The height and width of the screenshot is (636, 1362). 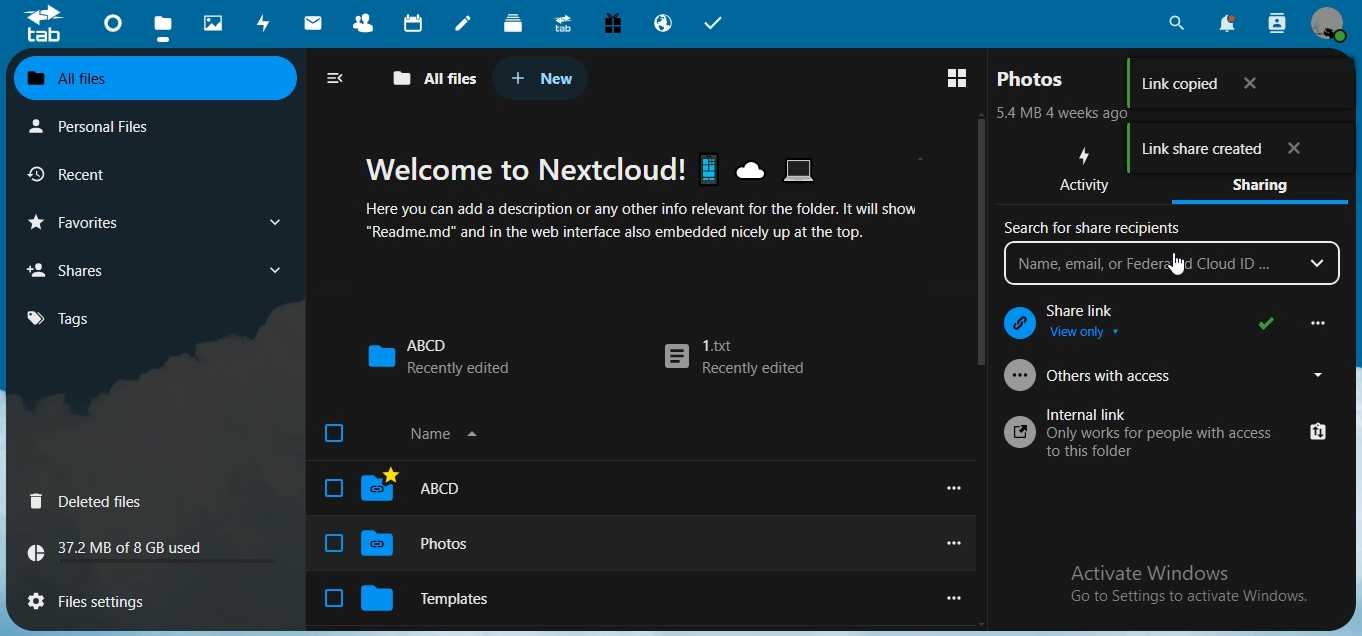 What do you see at coordinates (99, 598) in the screenshot?
I see `files` at bounding box center [99, 598].